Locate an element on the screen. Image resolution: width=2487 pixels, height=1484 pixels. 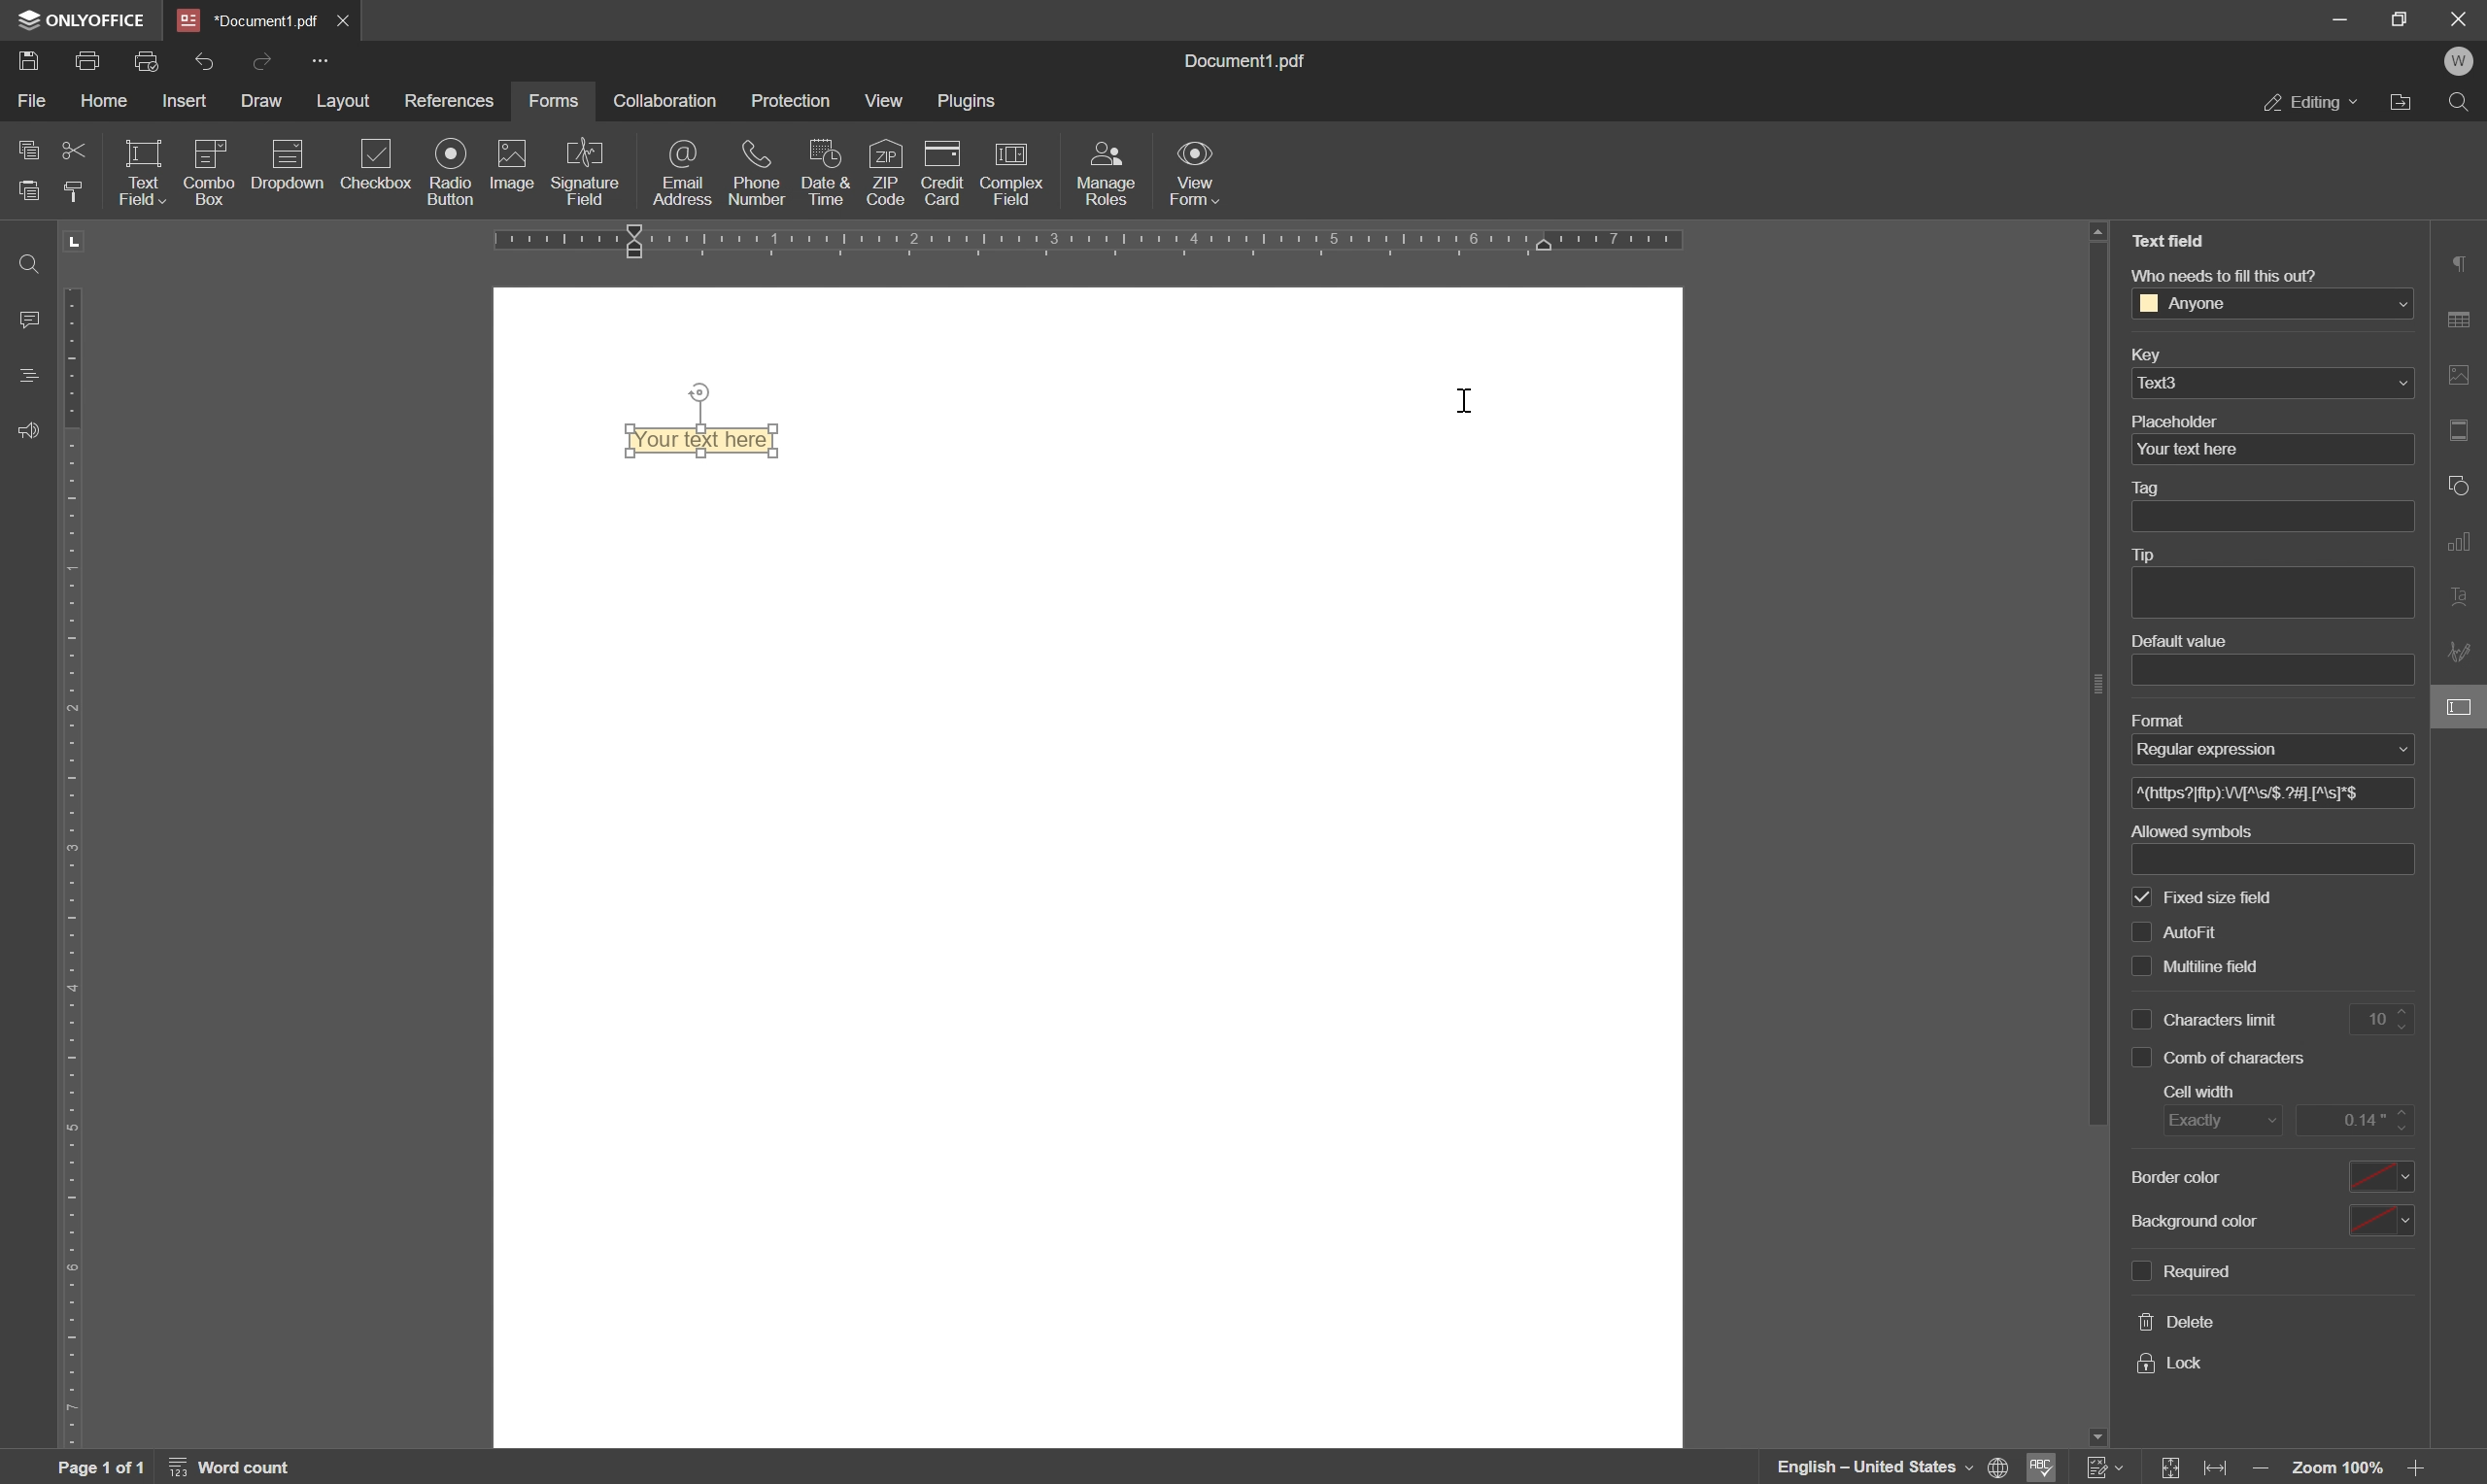
ruler is located at coordinates (79, 837).